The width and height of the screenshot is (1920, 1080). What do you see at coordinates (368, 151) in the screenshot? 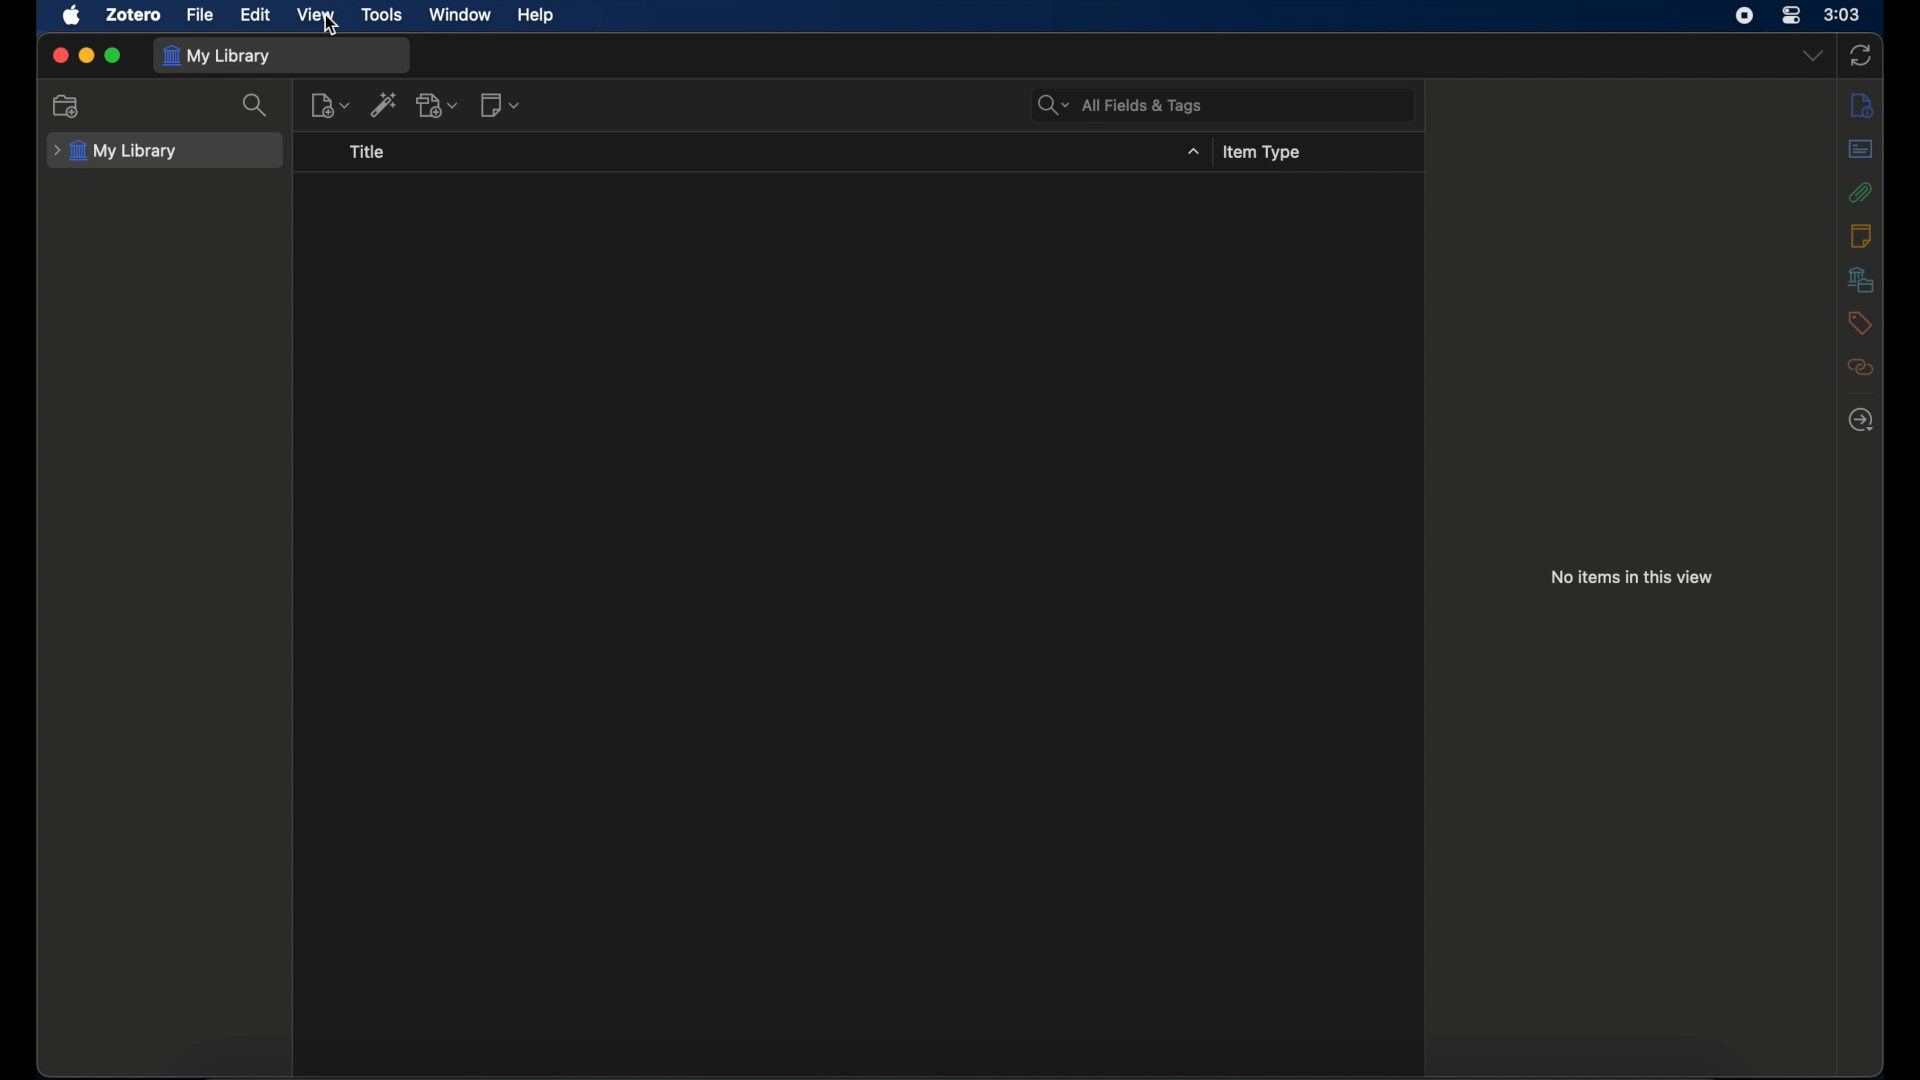
I see `title` at bounding box center [368, 151].